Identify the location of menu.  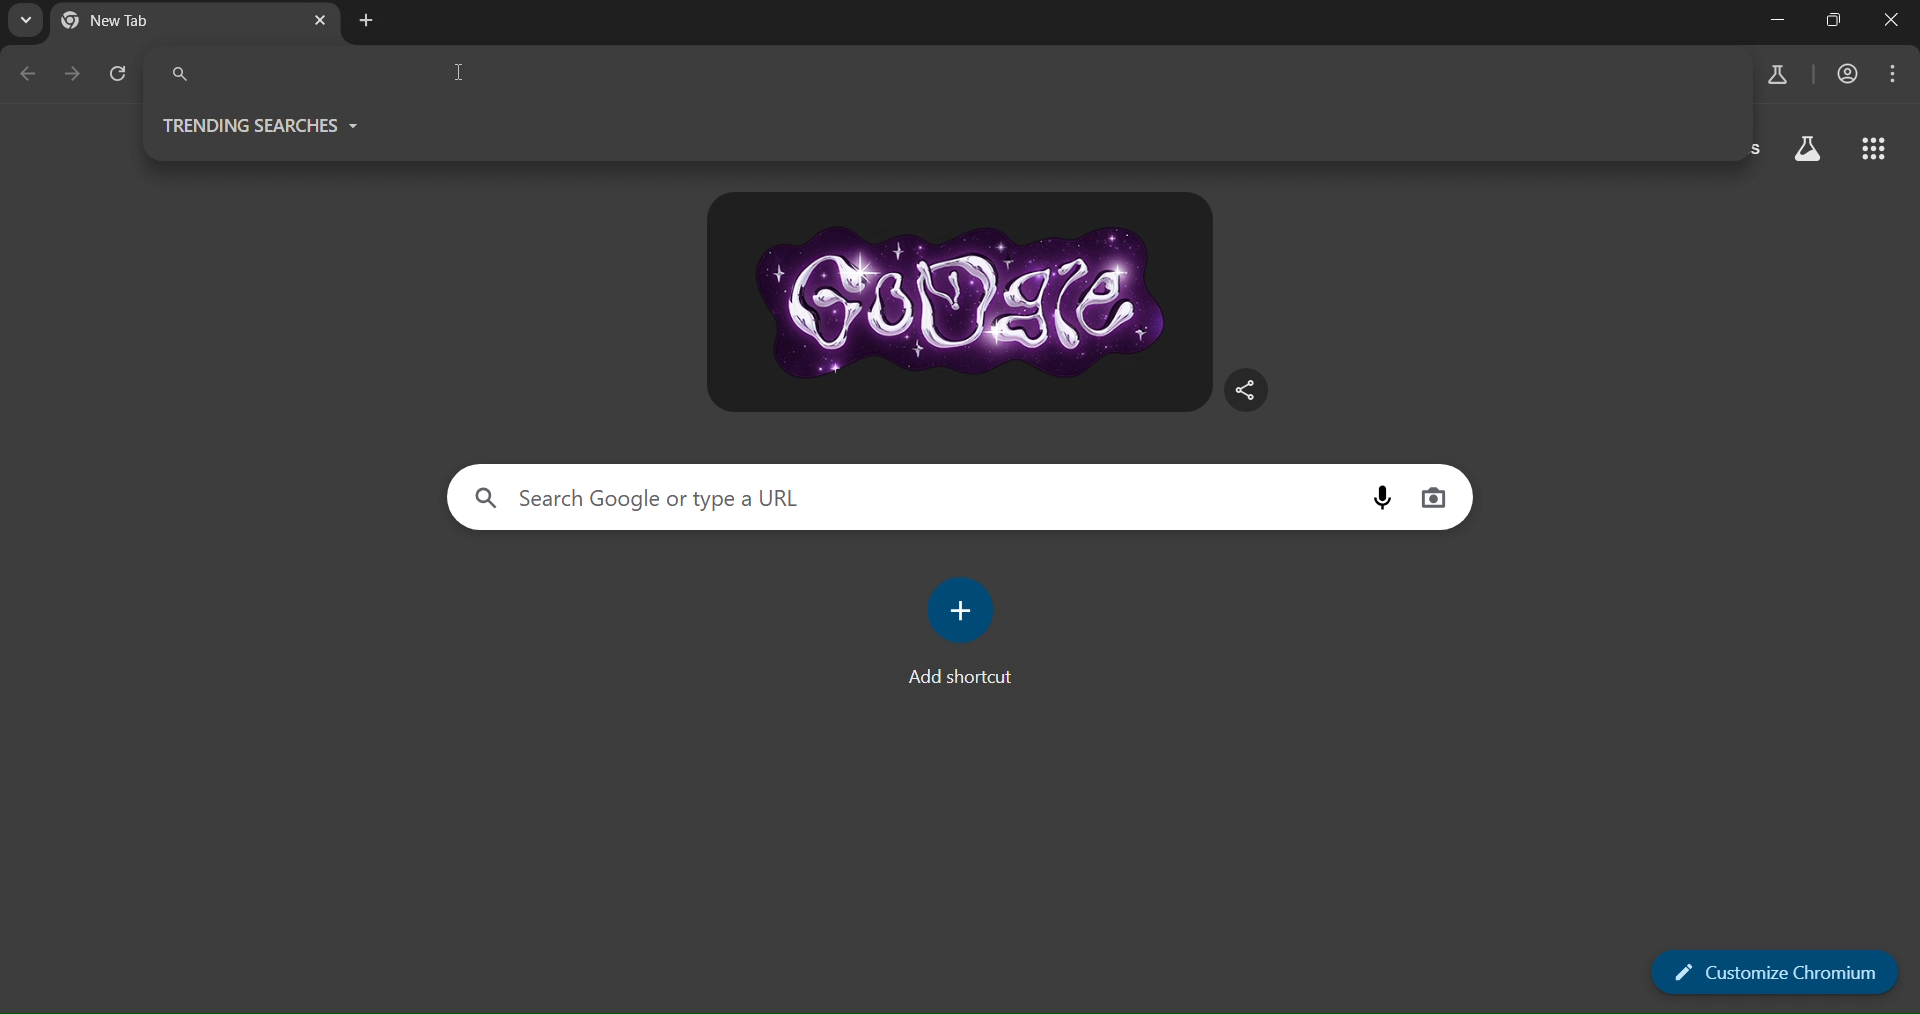
(1894, 73).